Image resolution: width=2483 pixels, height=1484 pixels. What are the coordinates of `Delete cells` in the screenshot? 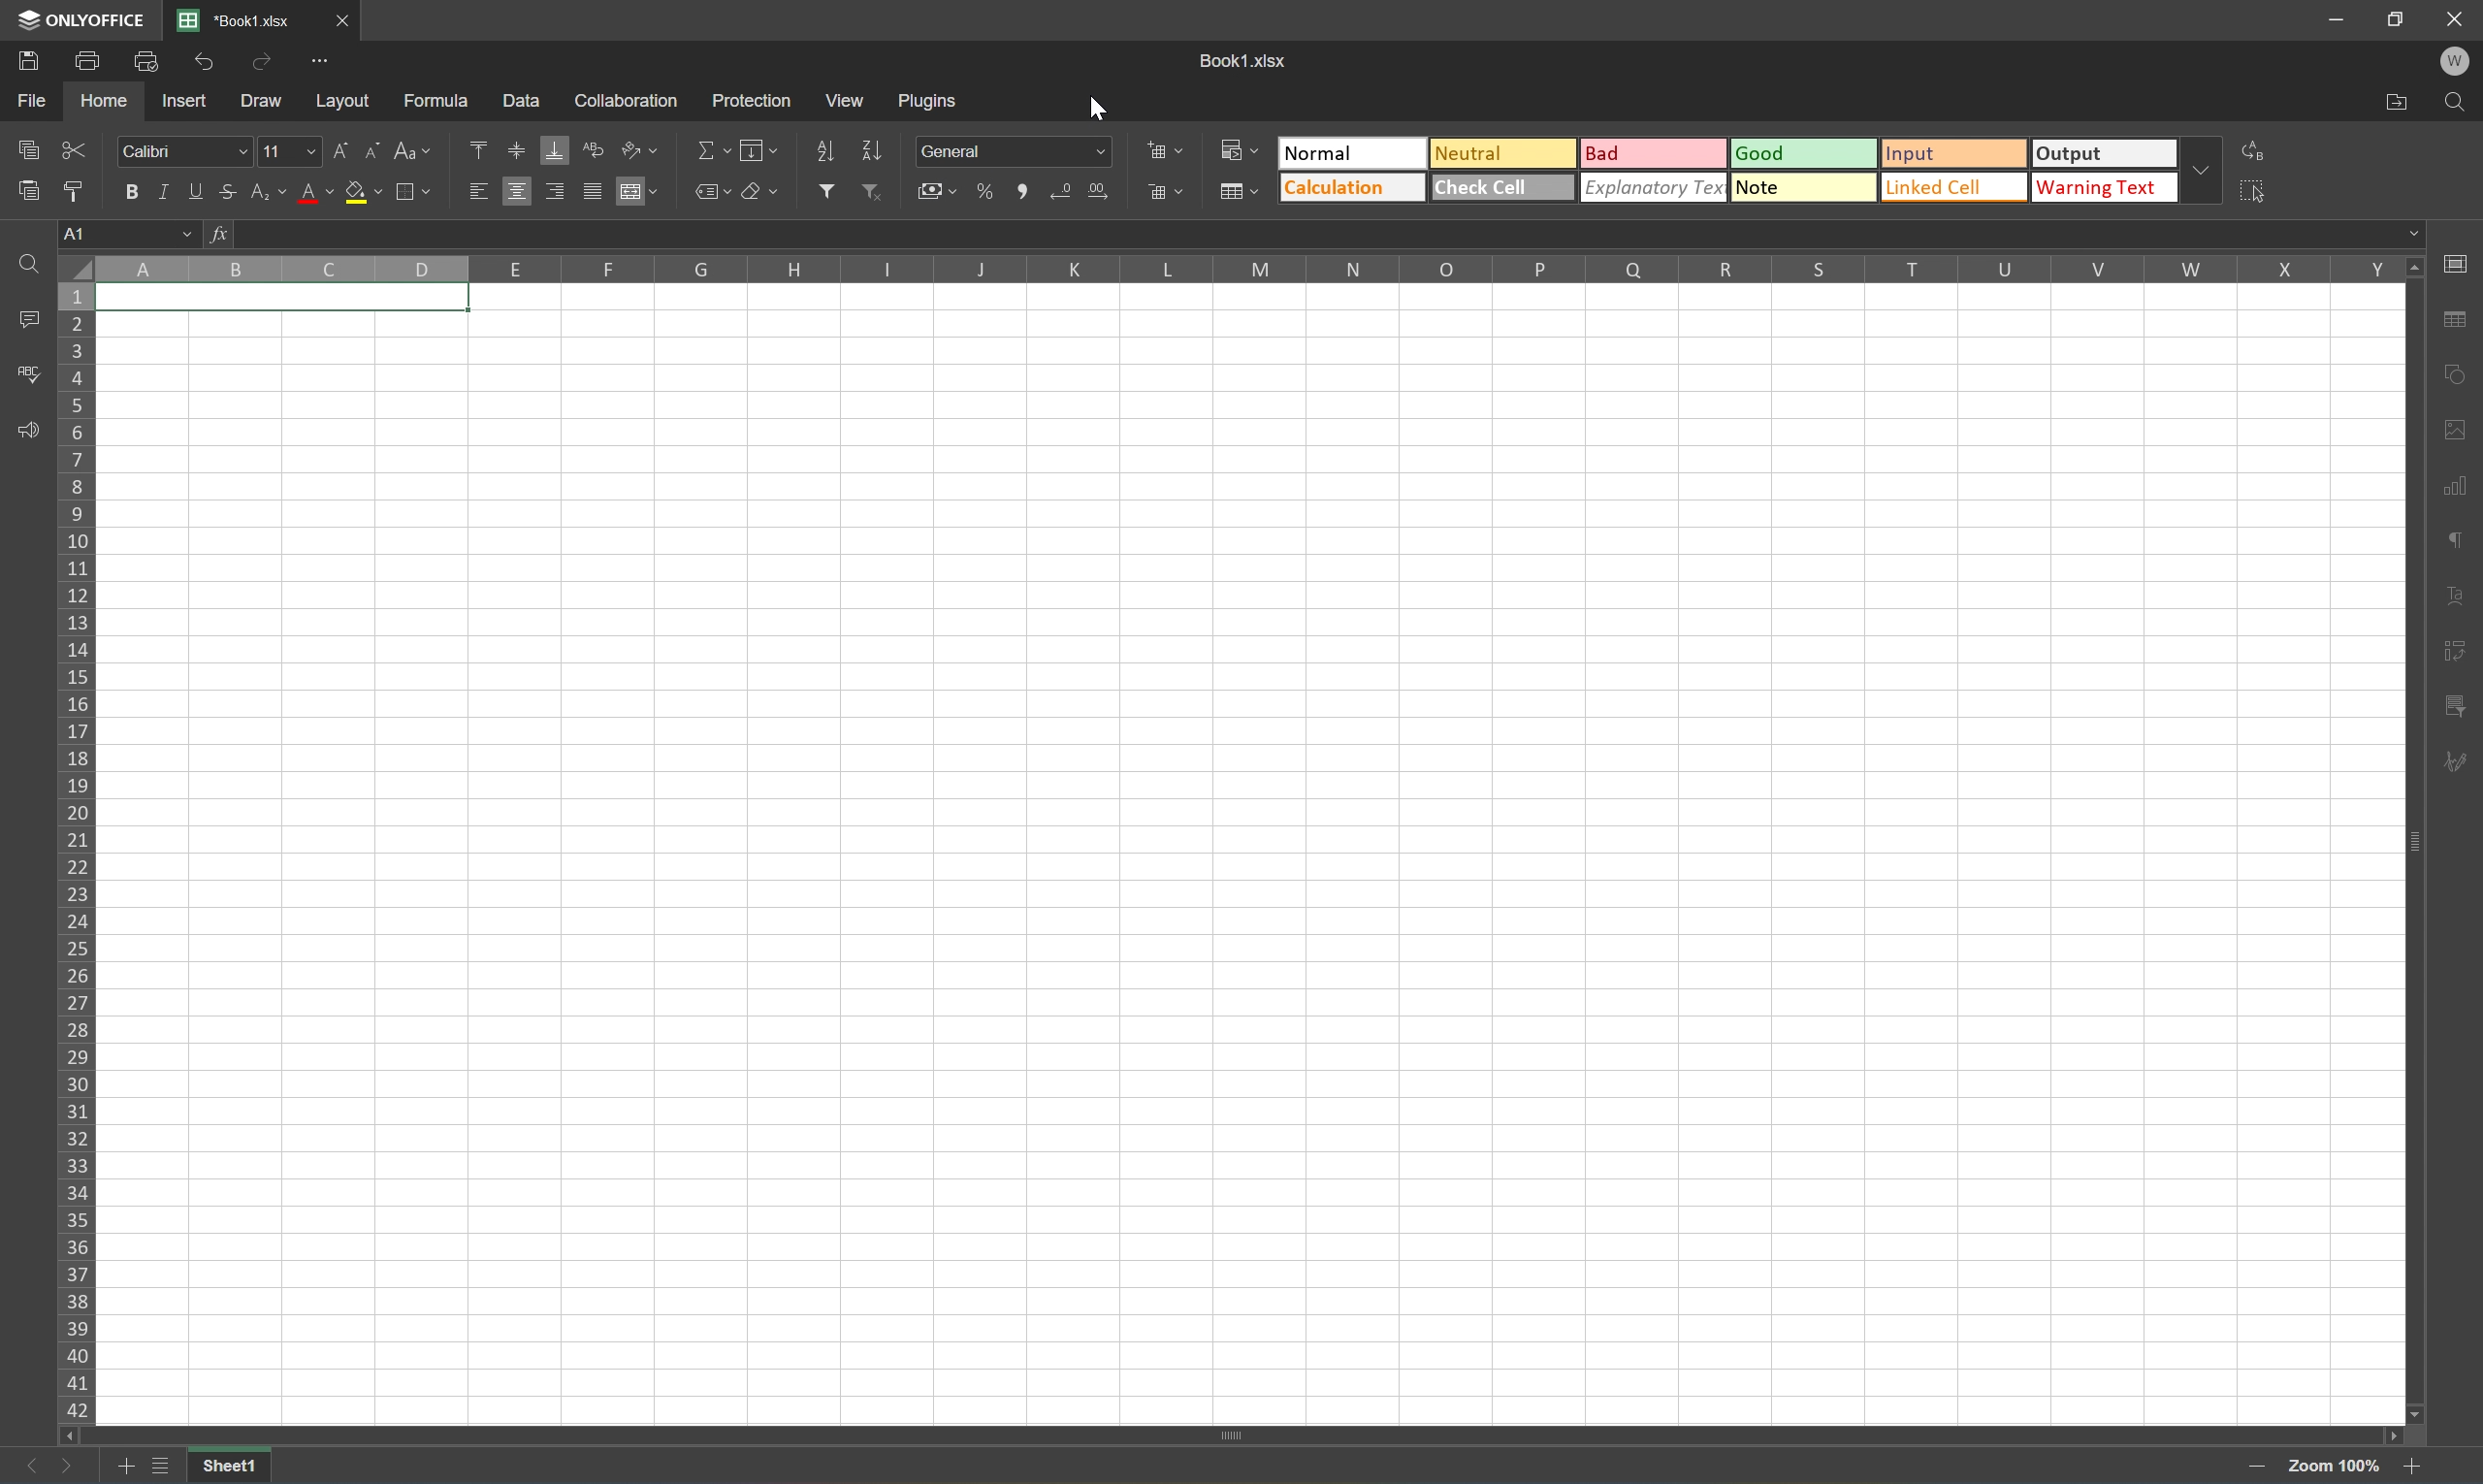 It's located at (1164, 190).